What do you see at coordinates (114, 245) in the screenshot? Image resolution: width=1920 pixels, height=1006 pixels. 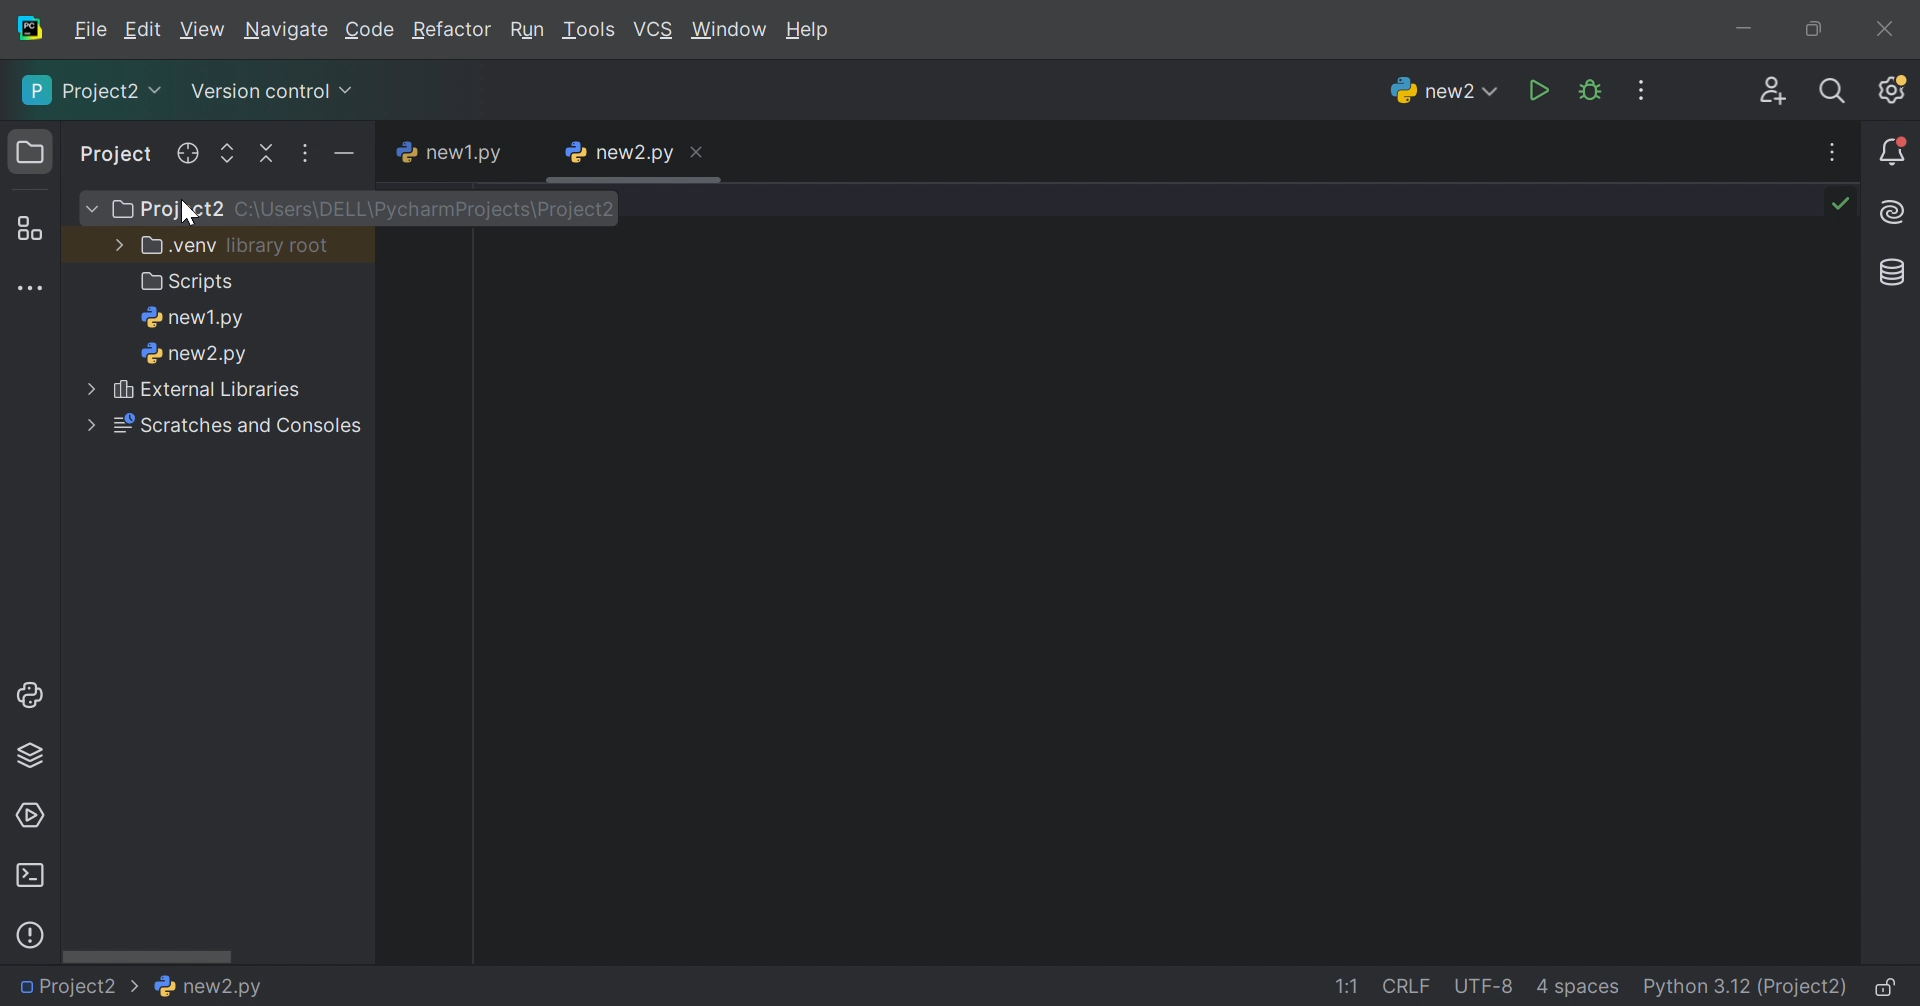 I see `More` at bounding box center [114, 245].